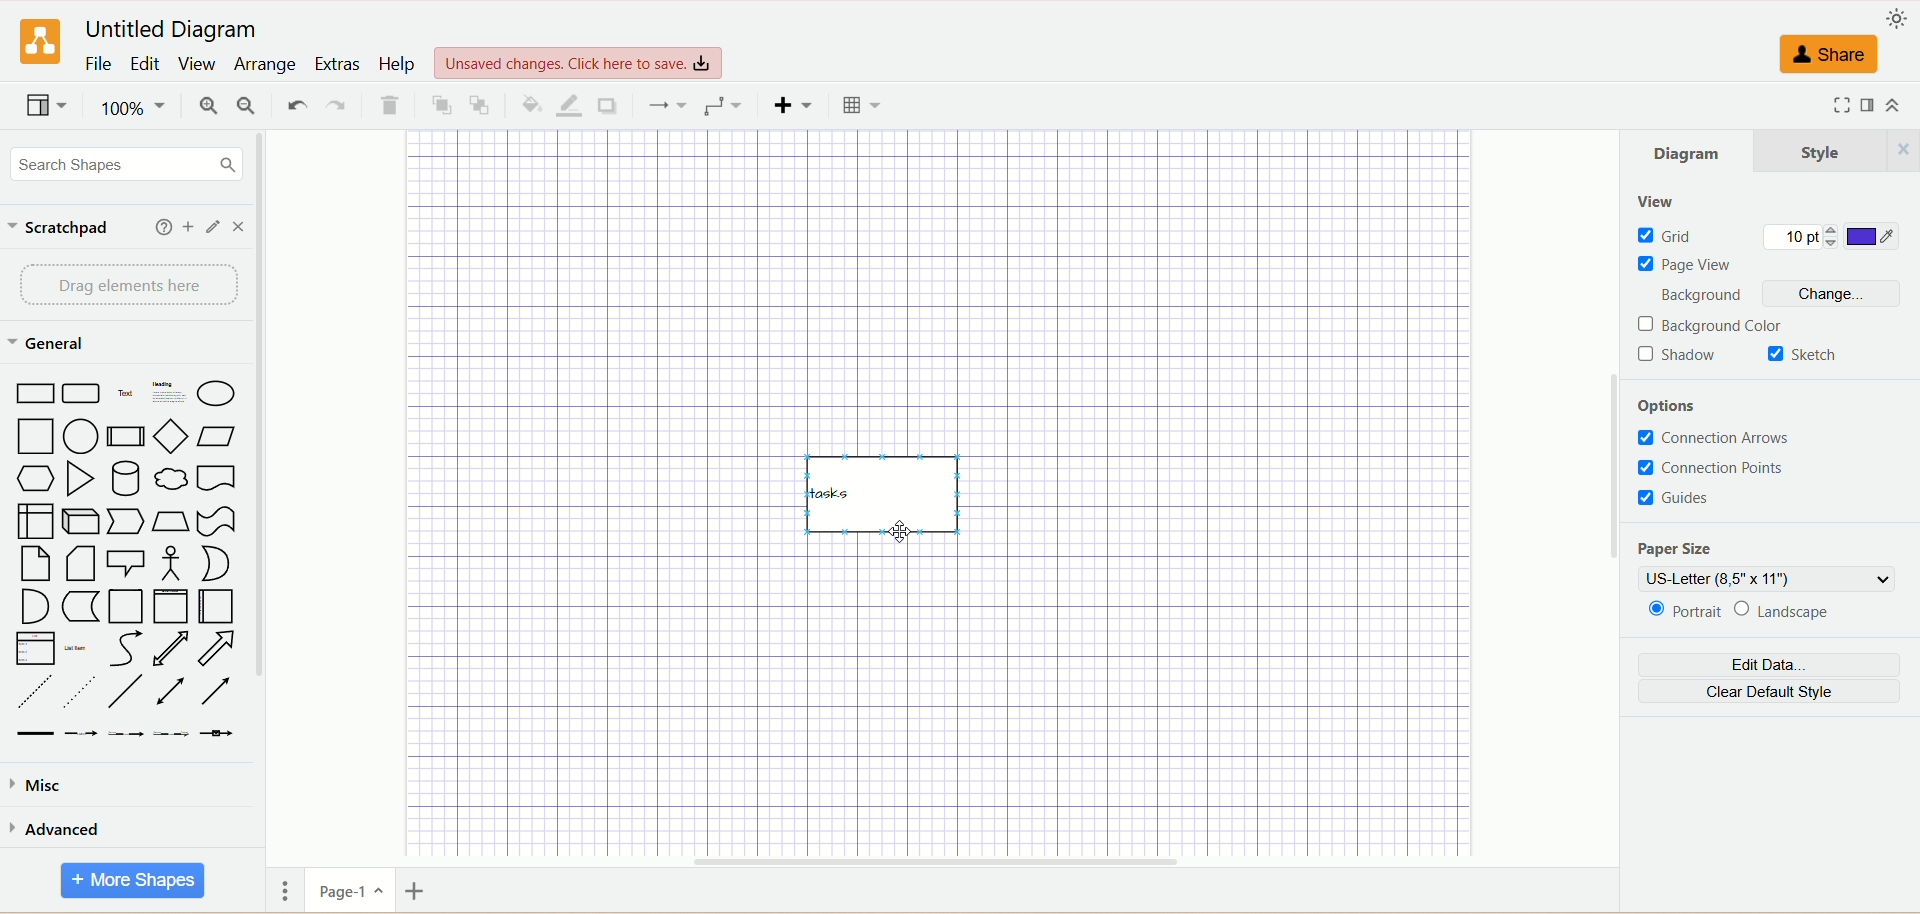 The height and width of the screenshot is (914, 1920). What do you see at coordinates (239, 228) in the screenshot?
I see `close` at bounding box center [239, 228].